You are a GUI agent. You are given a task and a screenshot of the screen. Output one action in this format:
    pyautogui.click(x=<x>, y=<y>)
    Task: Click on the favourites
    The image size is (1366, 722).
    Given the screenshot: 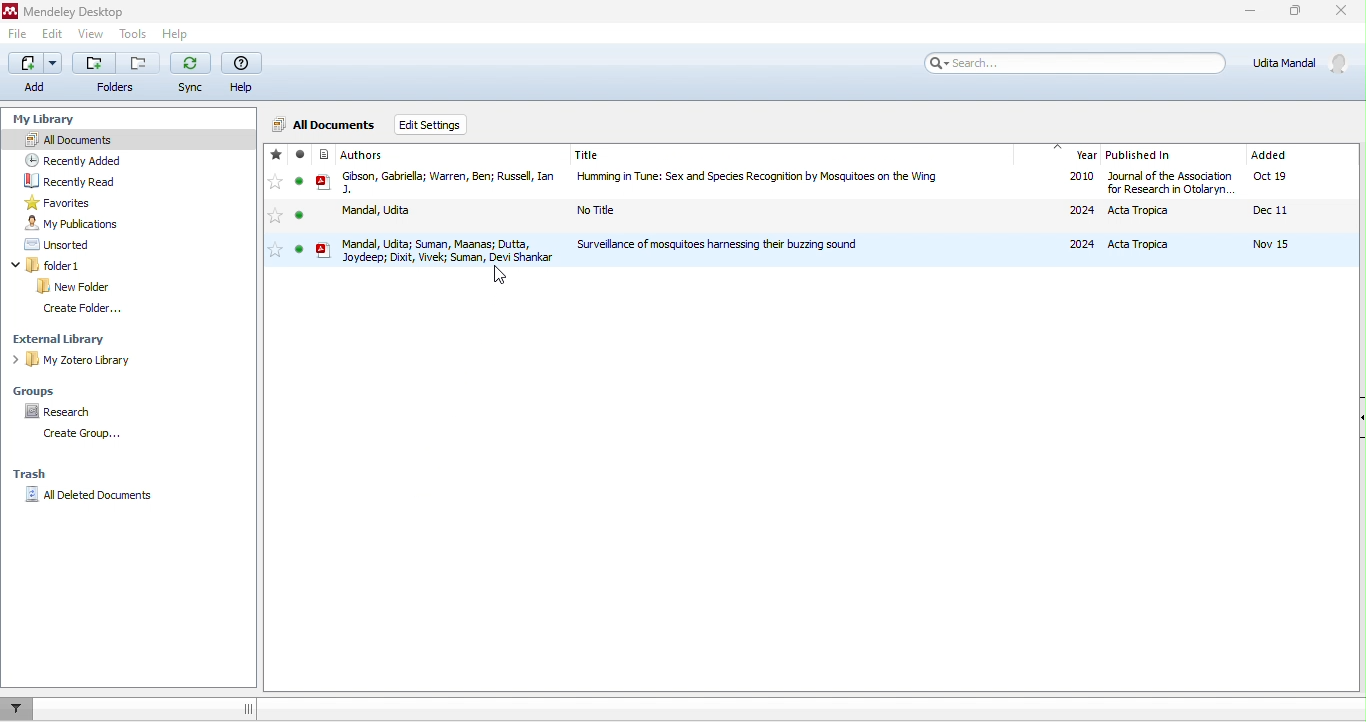 What is the action you would take?
    pyautogui.click(x=275, y=204)
    